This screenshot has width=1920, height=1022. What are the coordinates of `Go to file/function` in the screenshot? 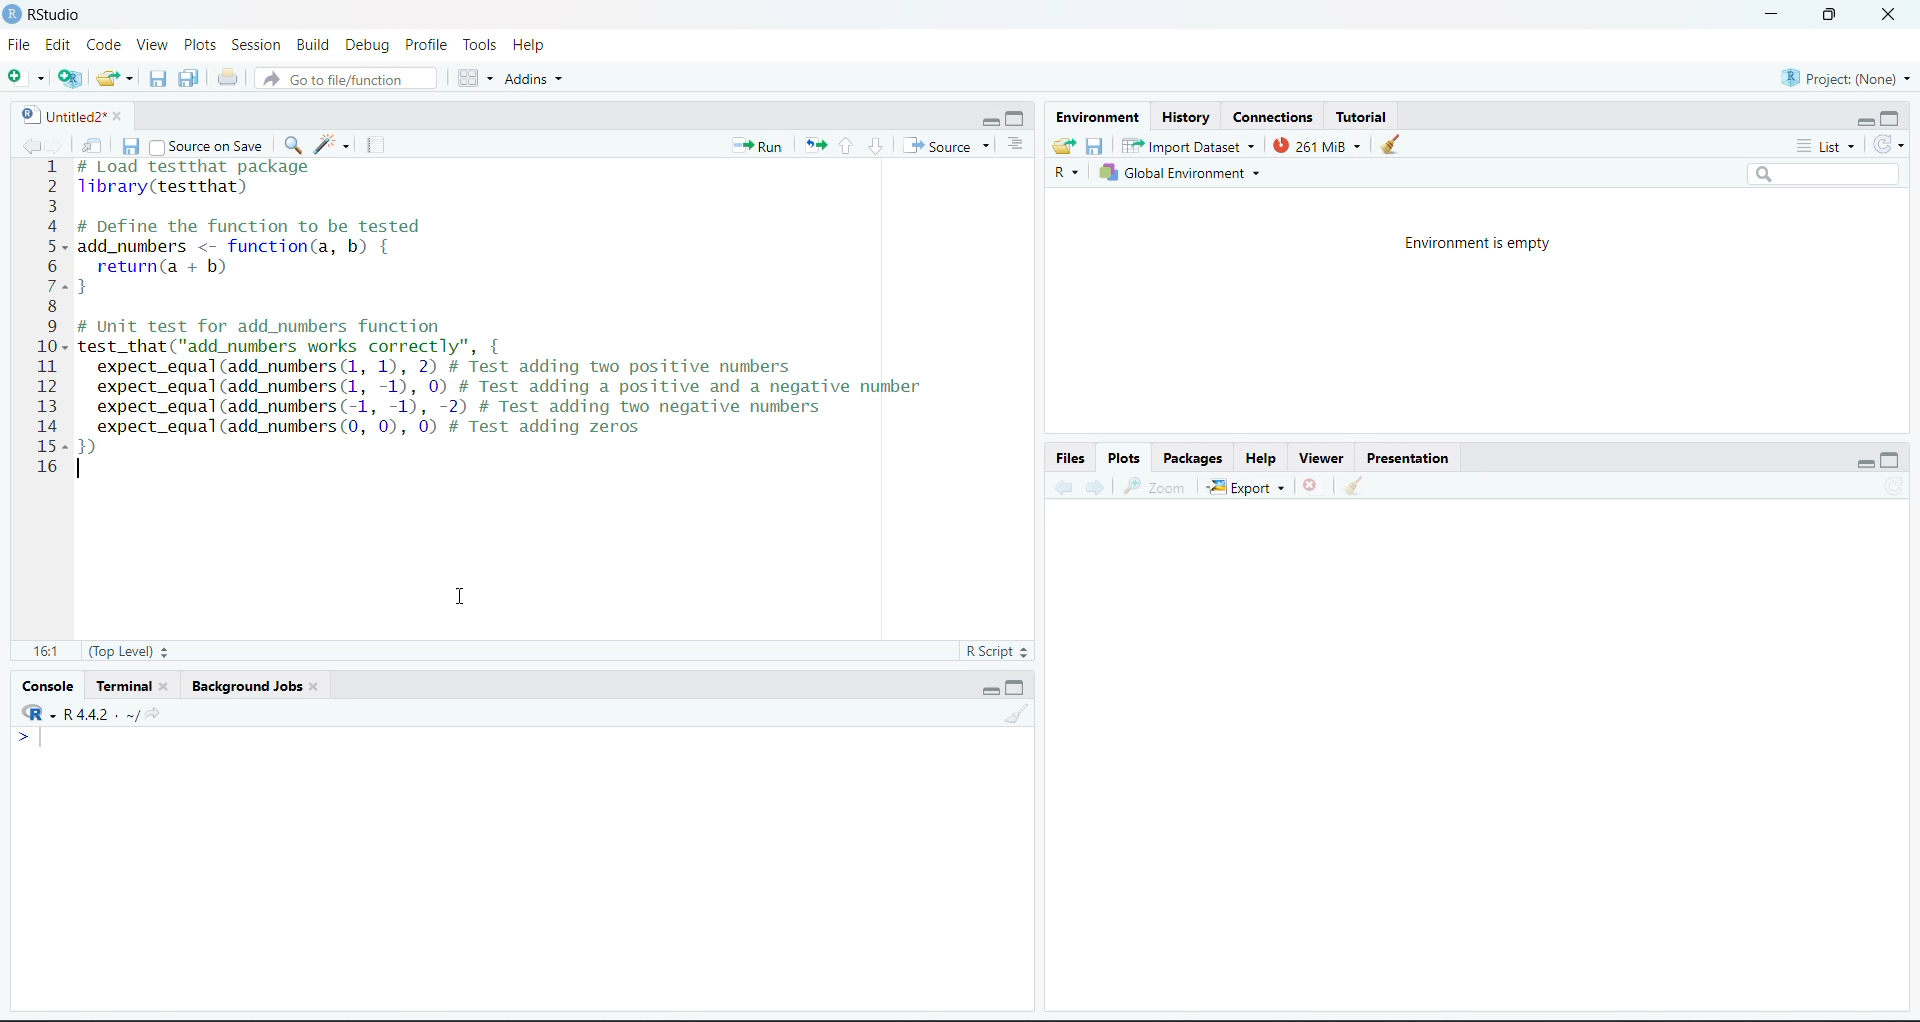 It's located at (348, 77).